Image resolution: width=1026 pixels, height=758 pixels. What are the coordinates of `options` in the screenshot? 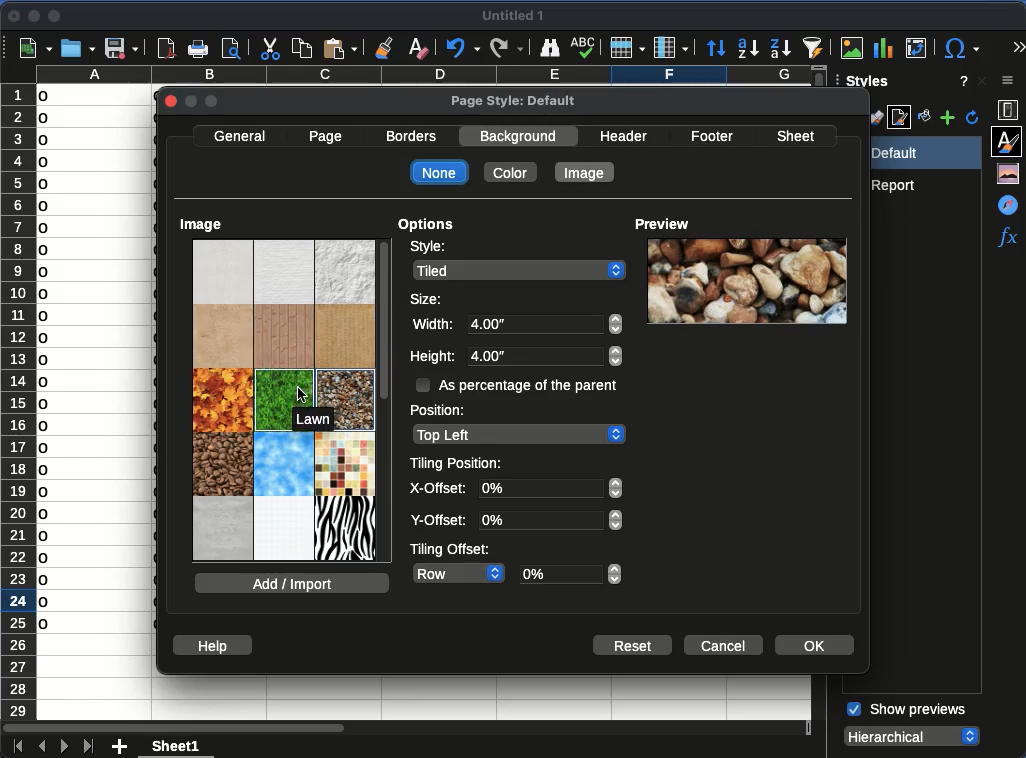 It's located at (426, 227).